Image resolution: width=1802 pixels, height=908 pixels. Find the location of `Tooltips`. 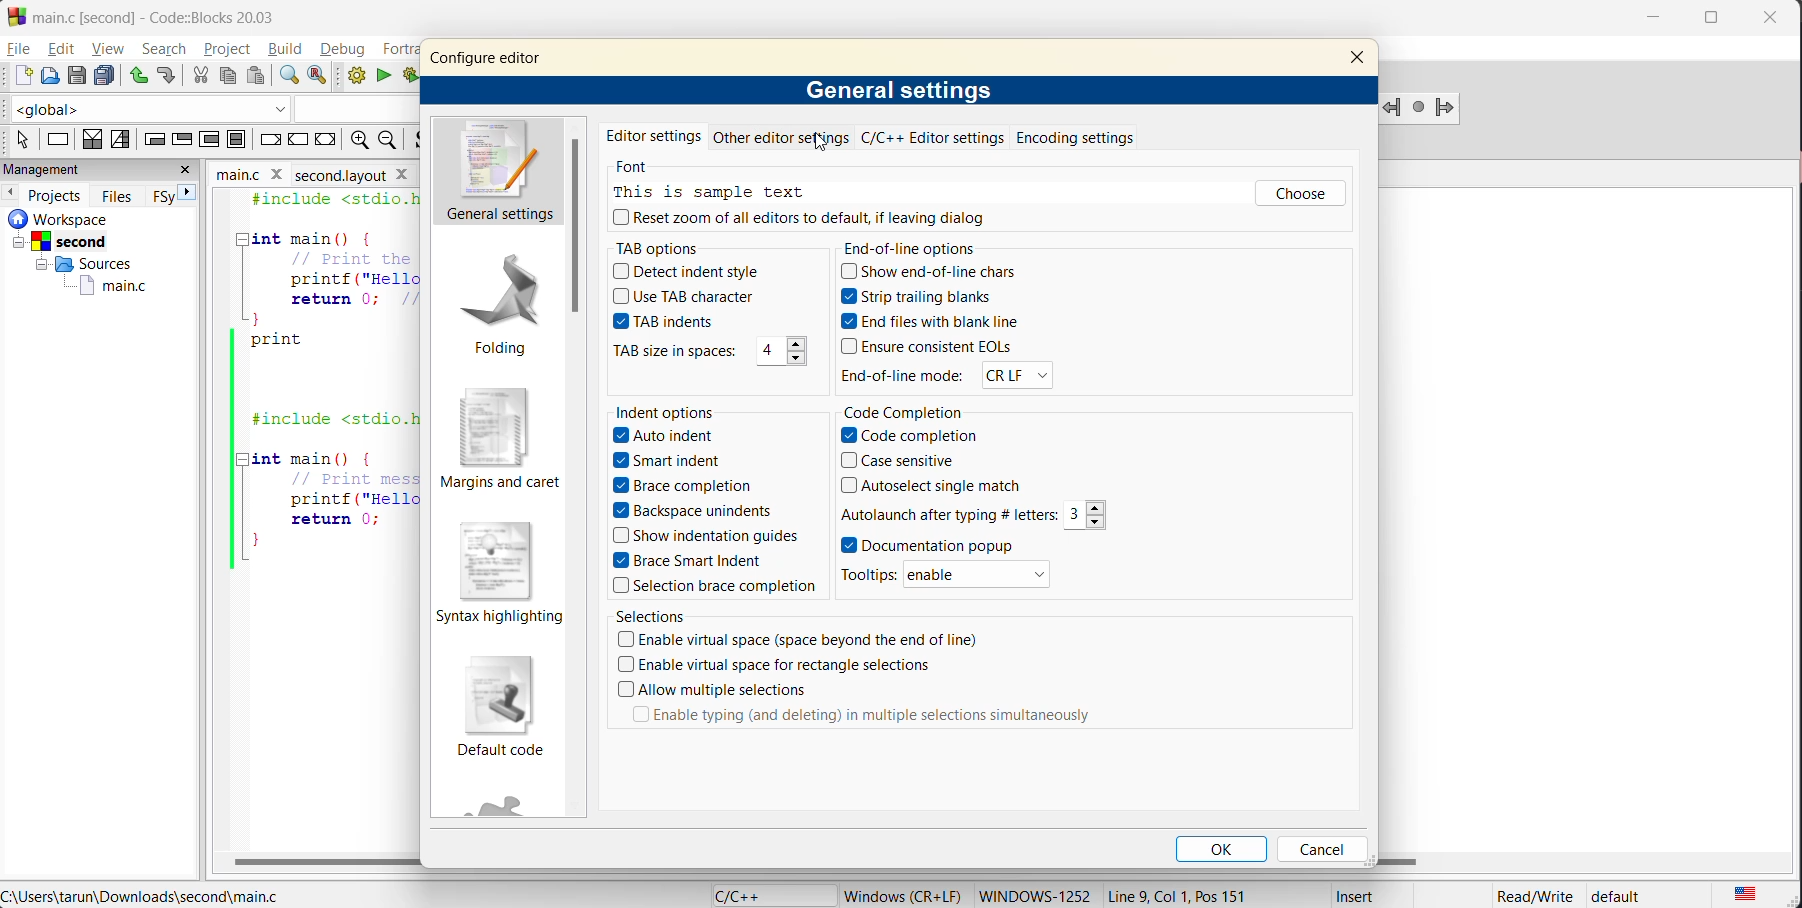

Tooltips is located at coordinates (869, 574).